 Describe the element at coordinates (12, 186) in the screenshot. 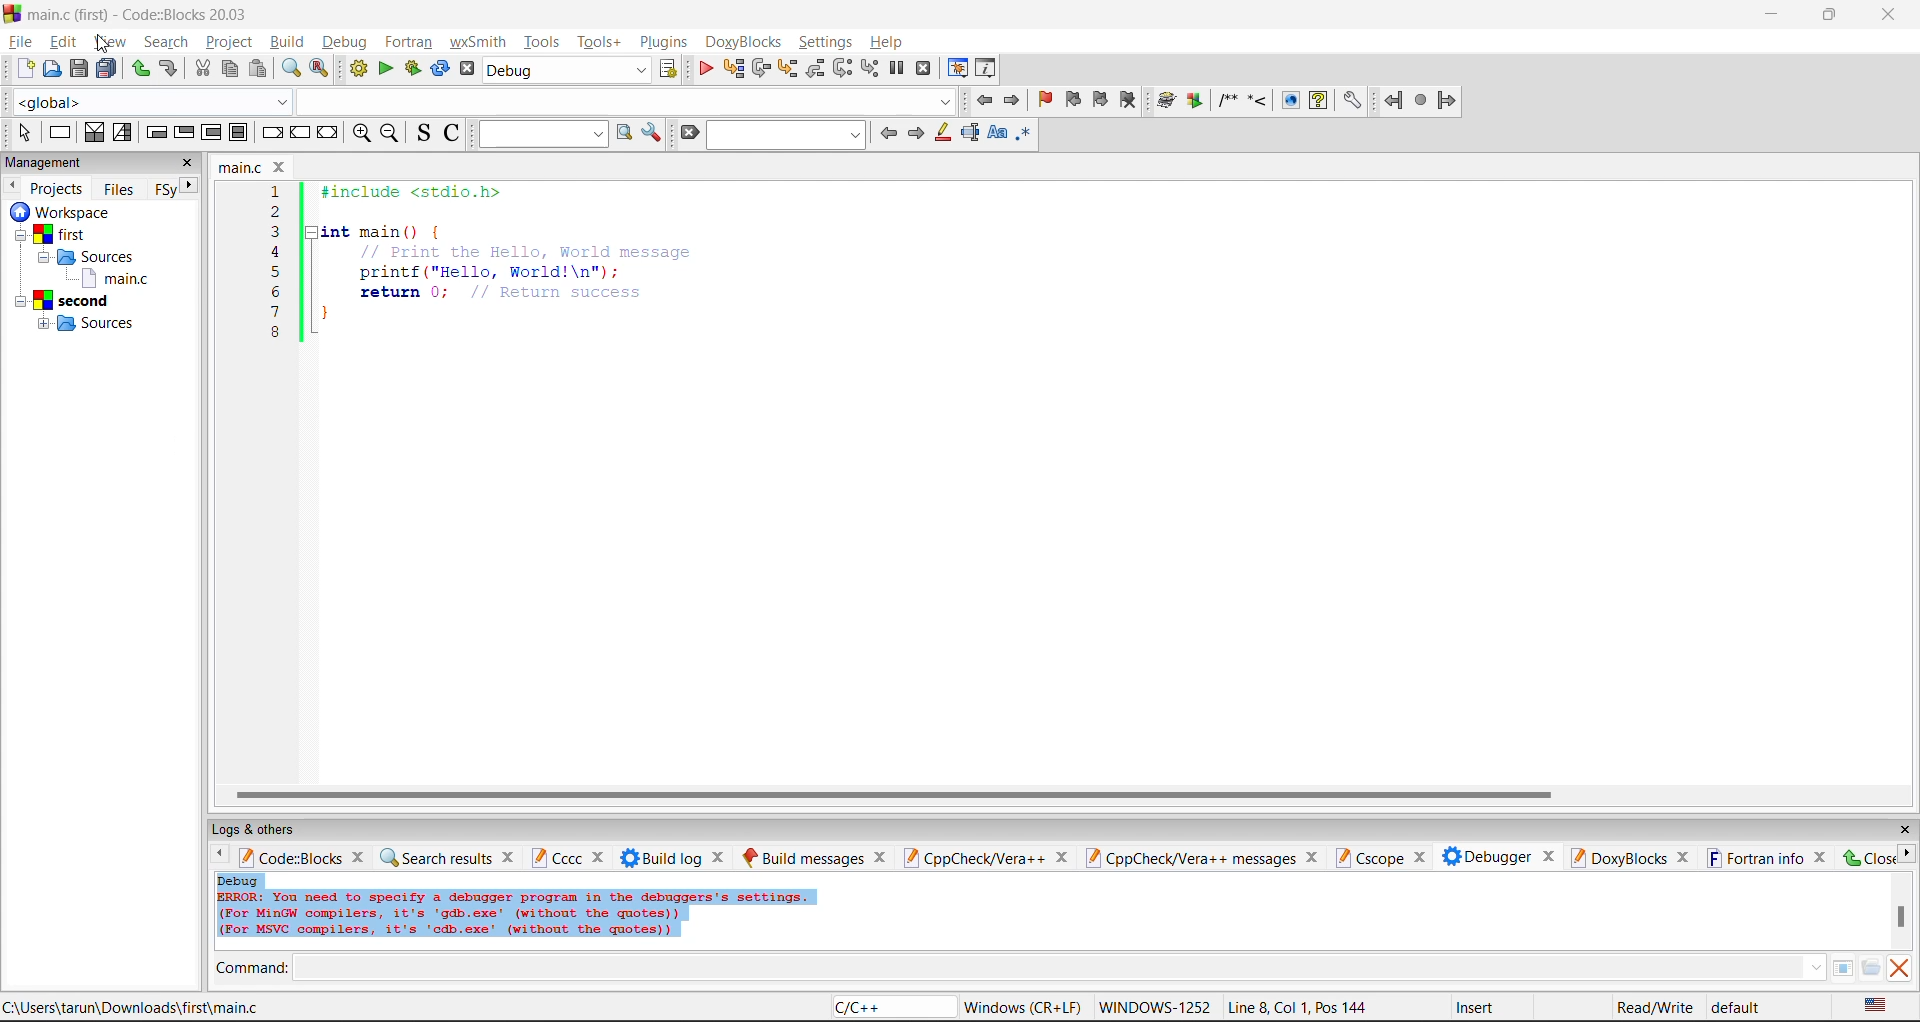

I see `previous` at that location.